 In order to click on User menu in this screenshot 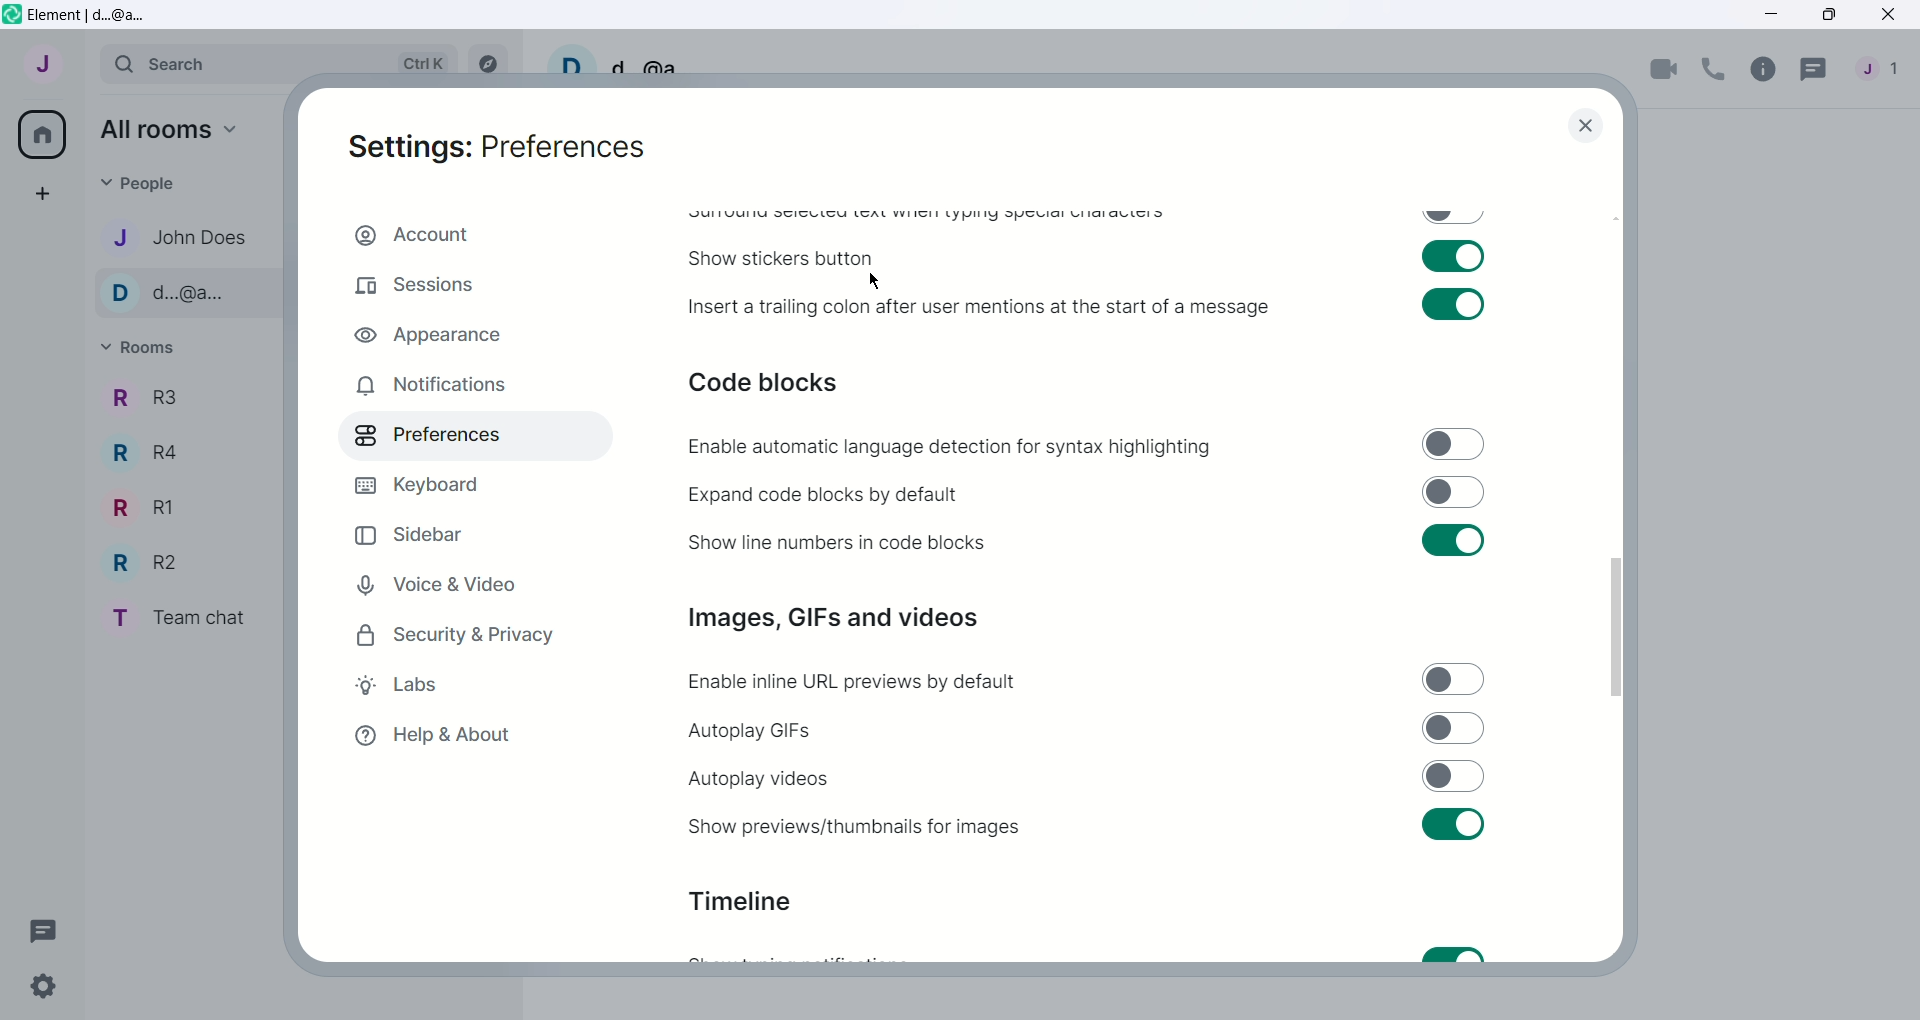, I will do `click(44, 61)`.